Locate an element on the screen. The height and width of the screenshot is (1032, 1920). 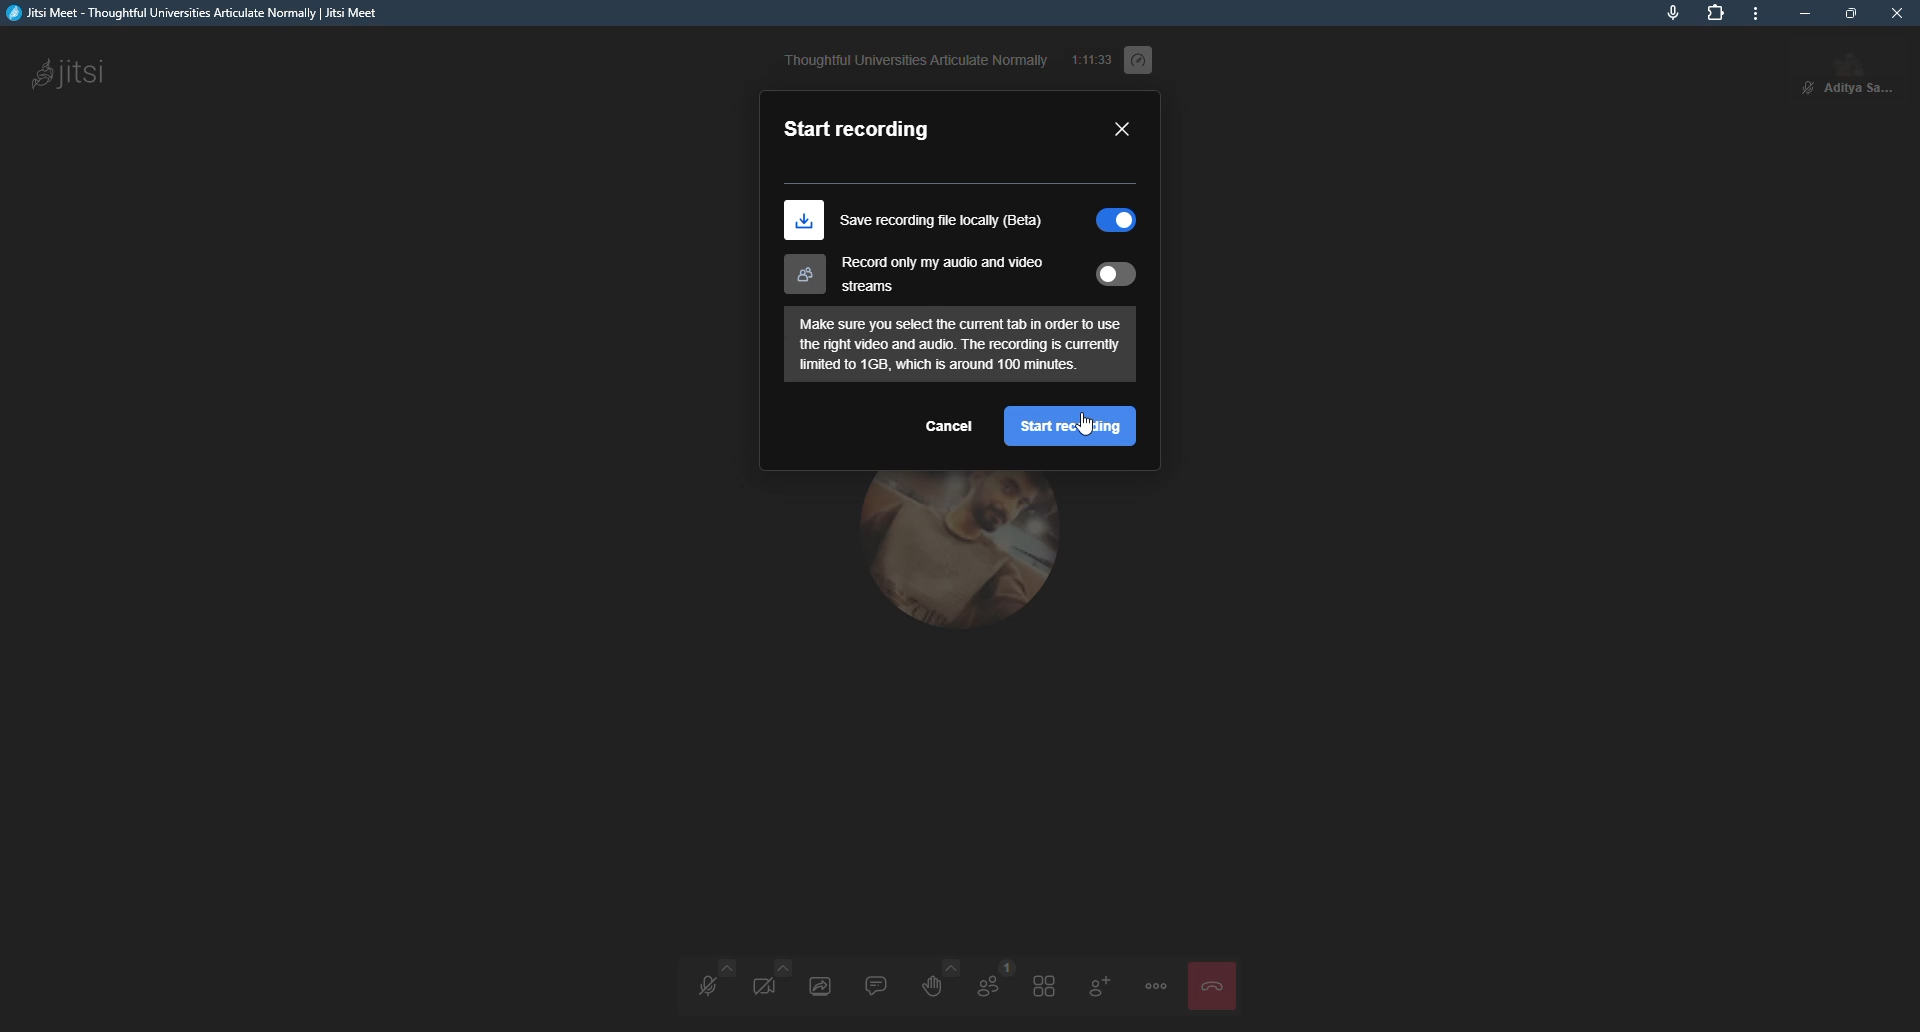
cancel is located at coordinates (950, 425).